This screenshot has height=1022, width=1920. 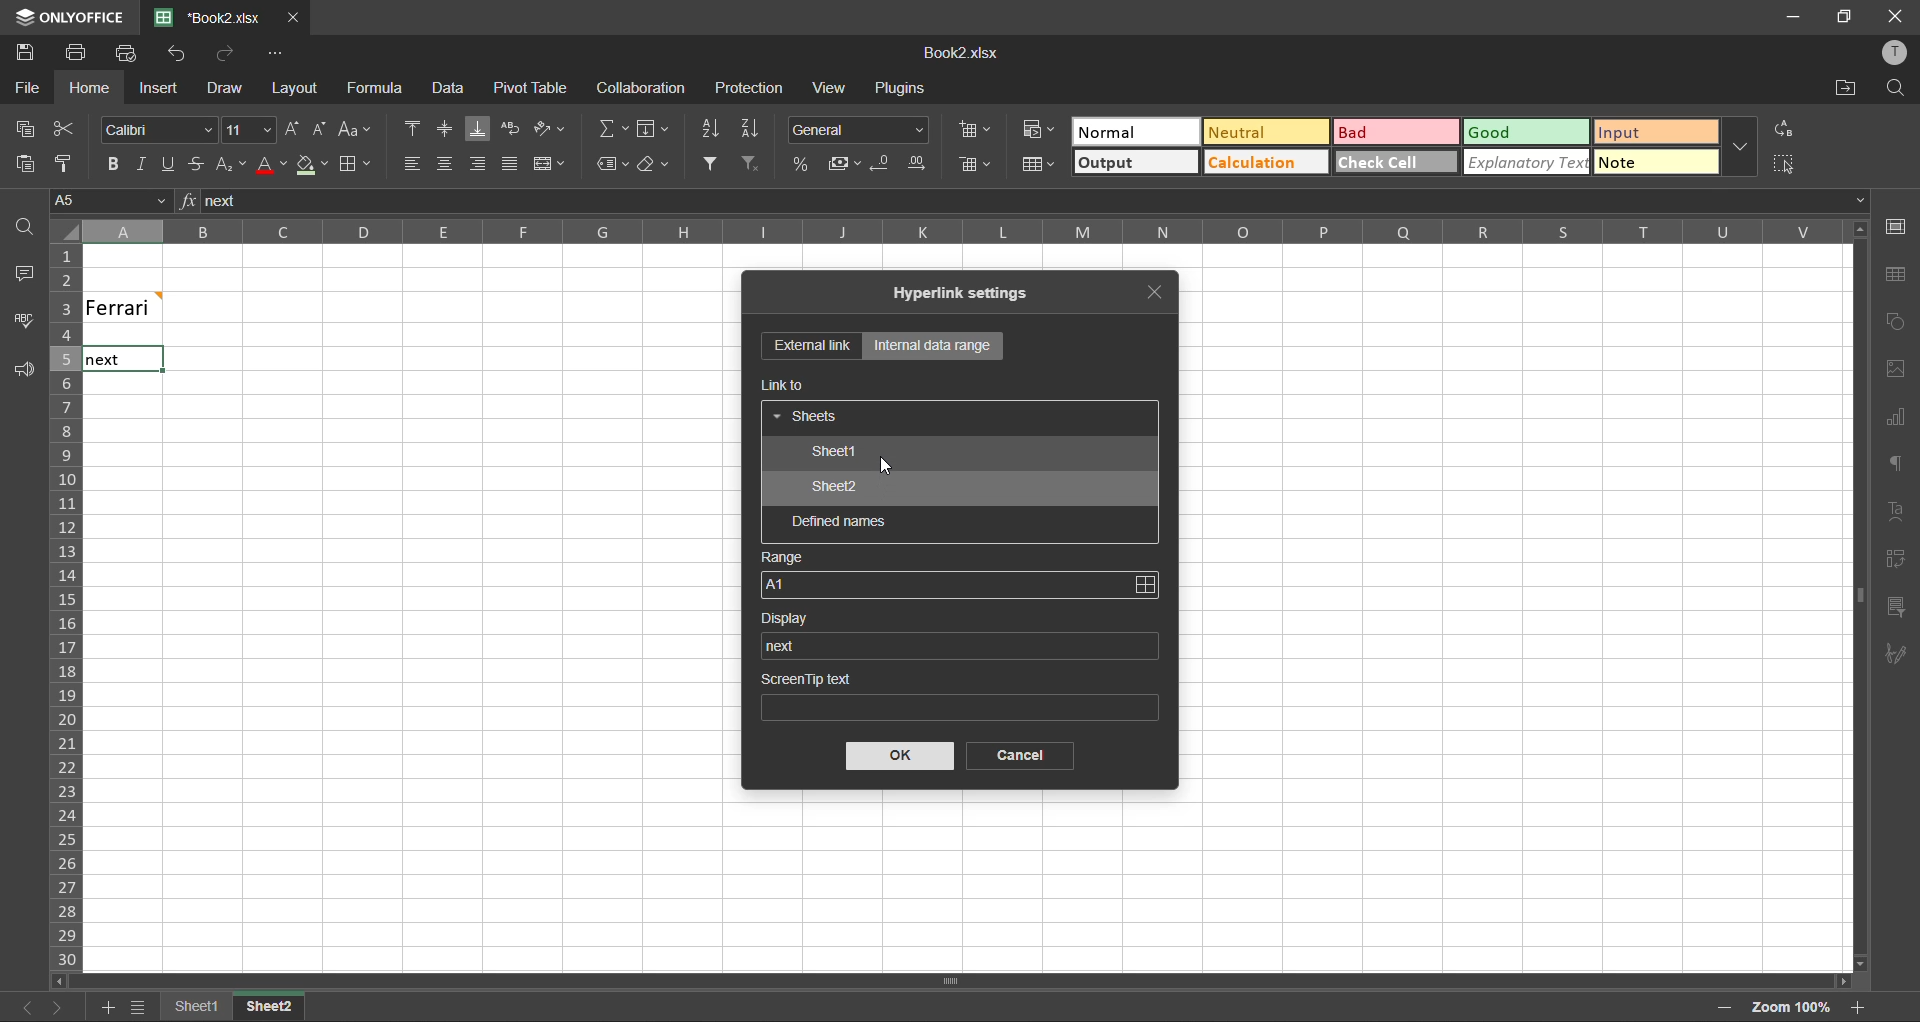 I want to click on bold, so click(x=111, y=164).